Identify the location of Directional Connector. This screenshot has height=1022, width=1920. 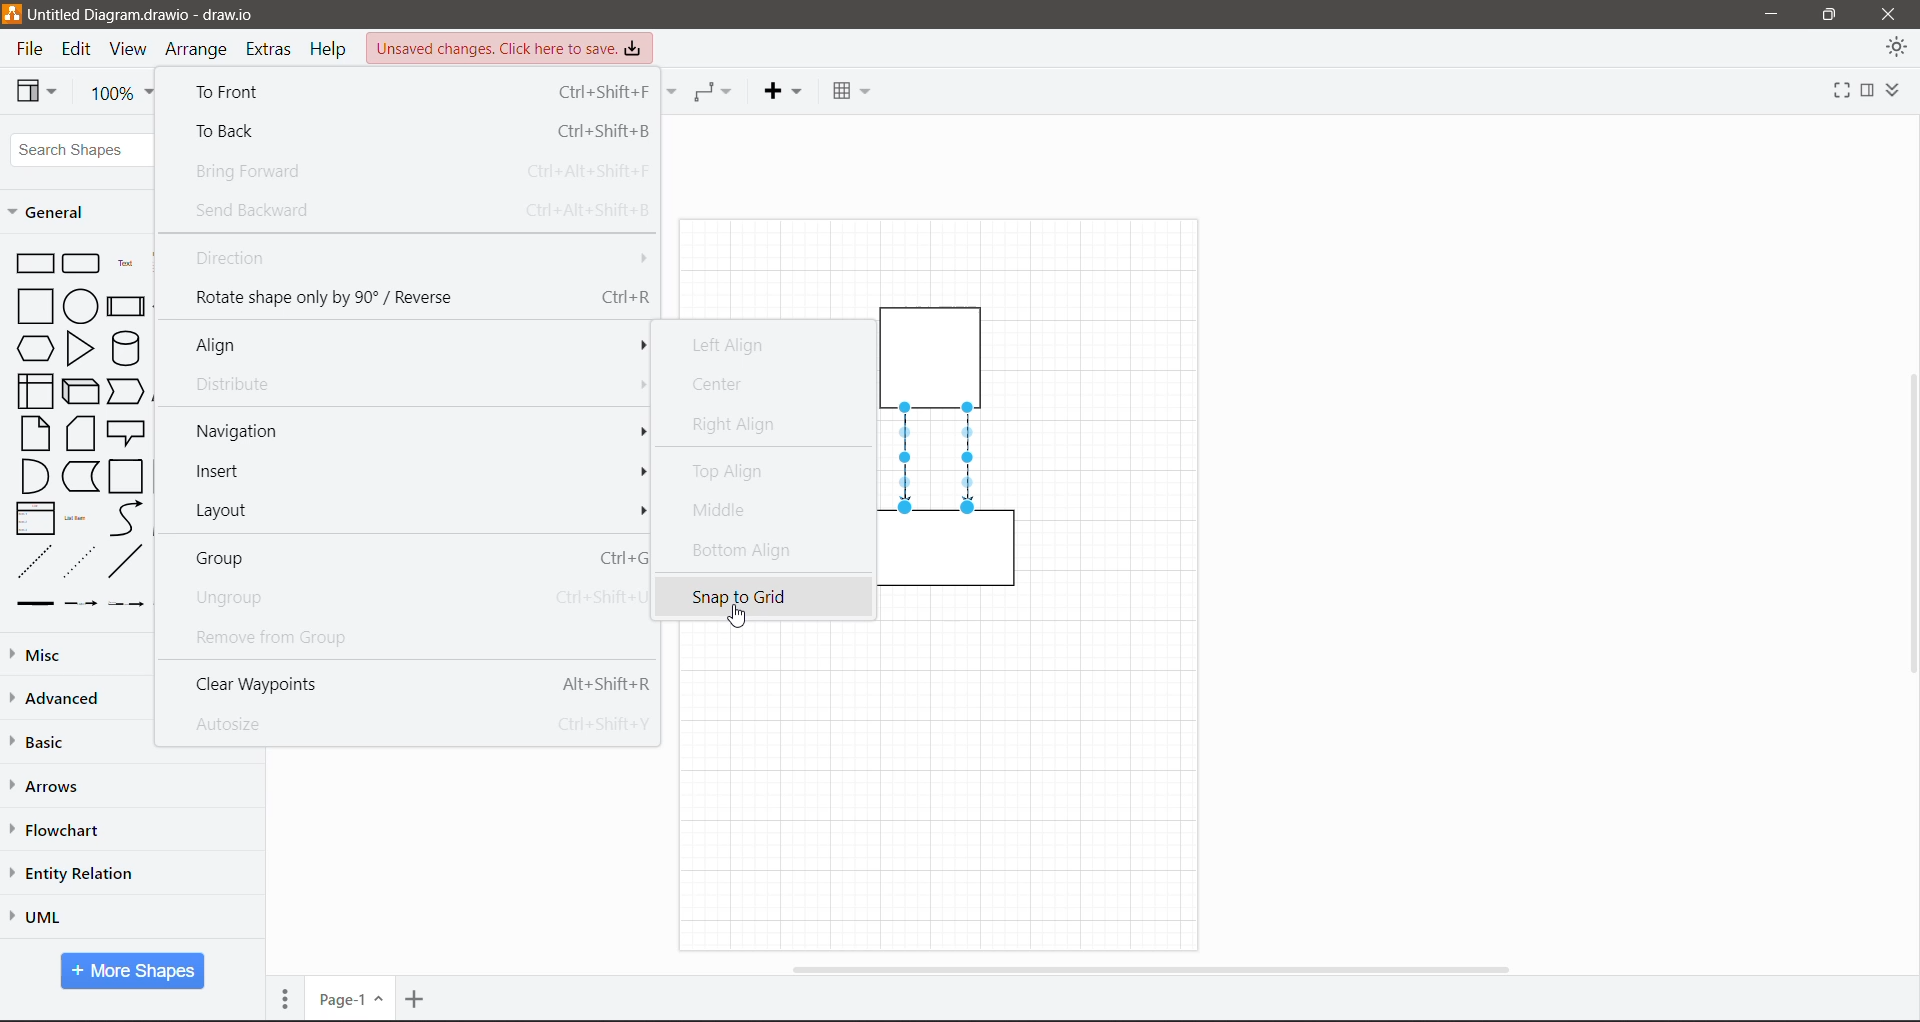
(907, 459).